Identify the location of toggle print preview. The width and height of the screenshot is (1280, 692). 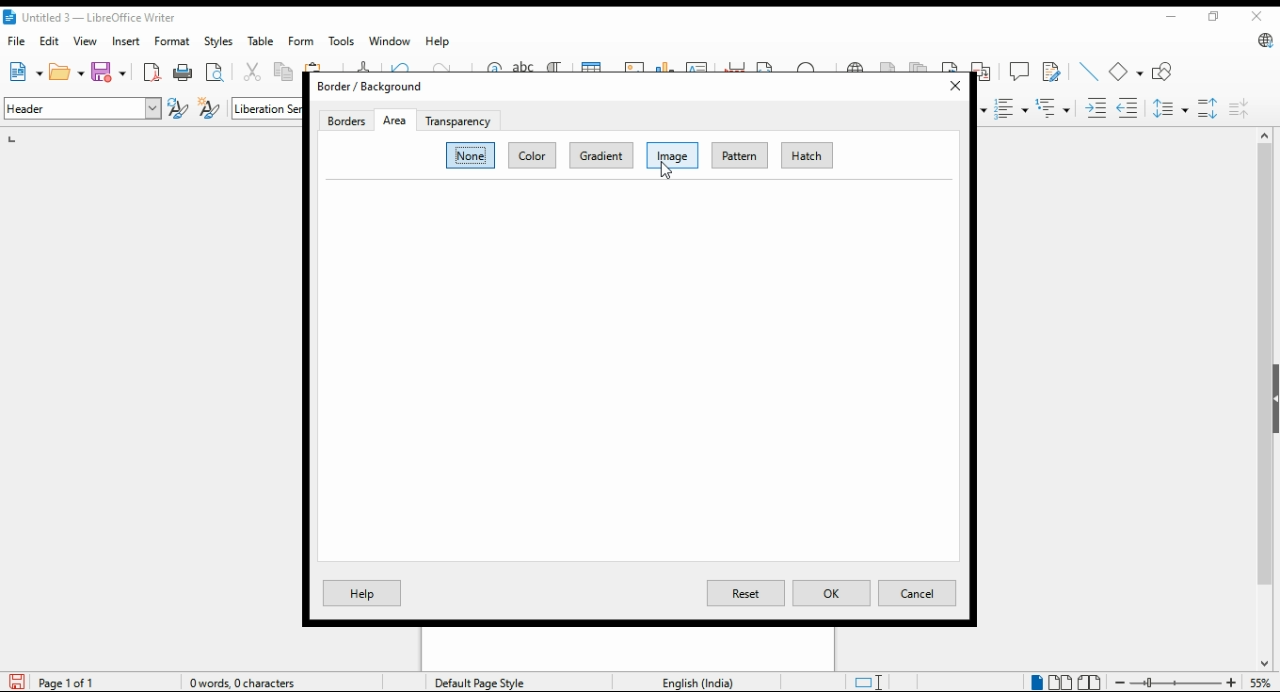
(216, 70).